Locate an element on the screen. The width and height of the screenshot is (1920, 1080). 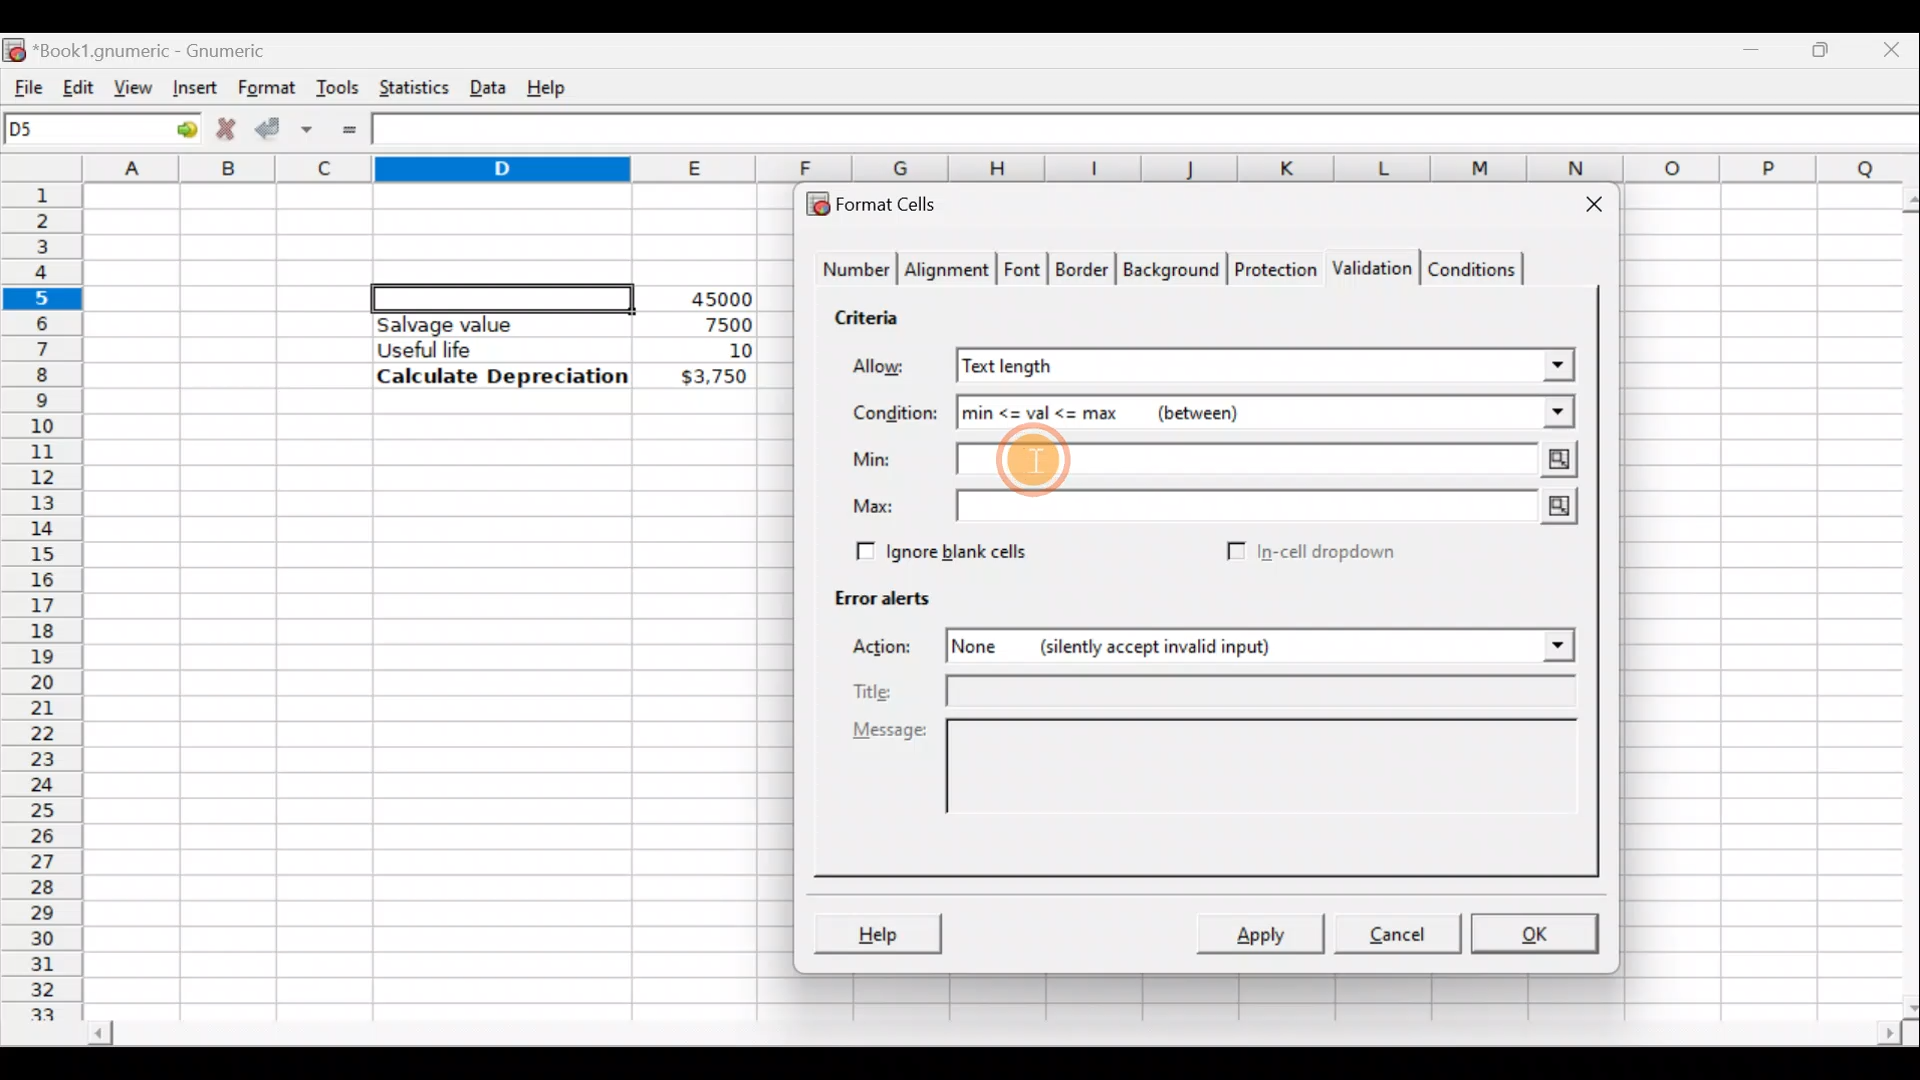
Go to is located at coordinates (179, 130).